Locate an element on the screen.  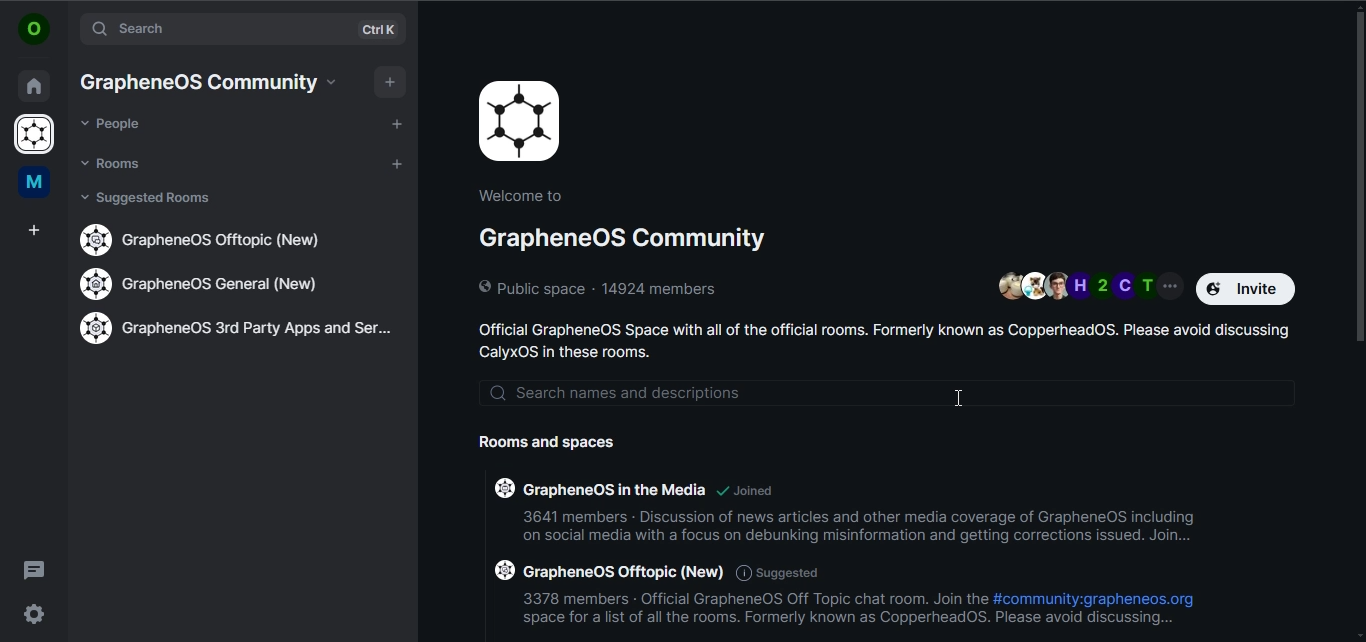
threads is located at coordinates (34, 569).